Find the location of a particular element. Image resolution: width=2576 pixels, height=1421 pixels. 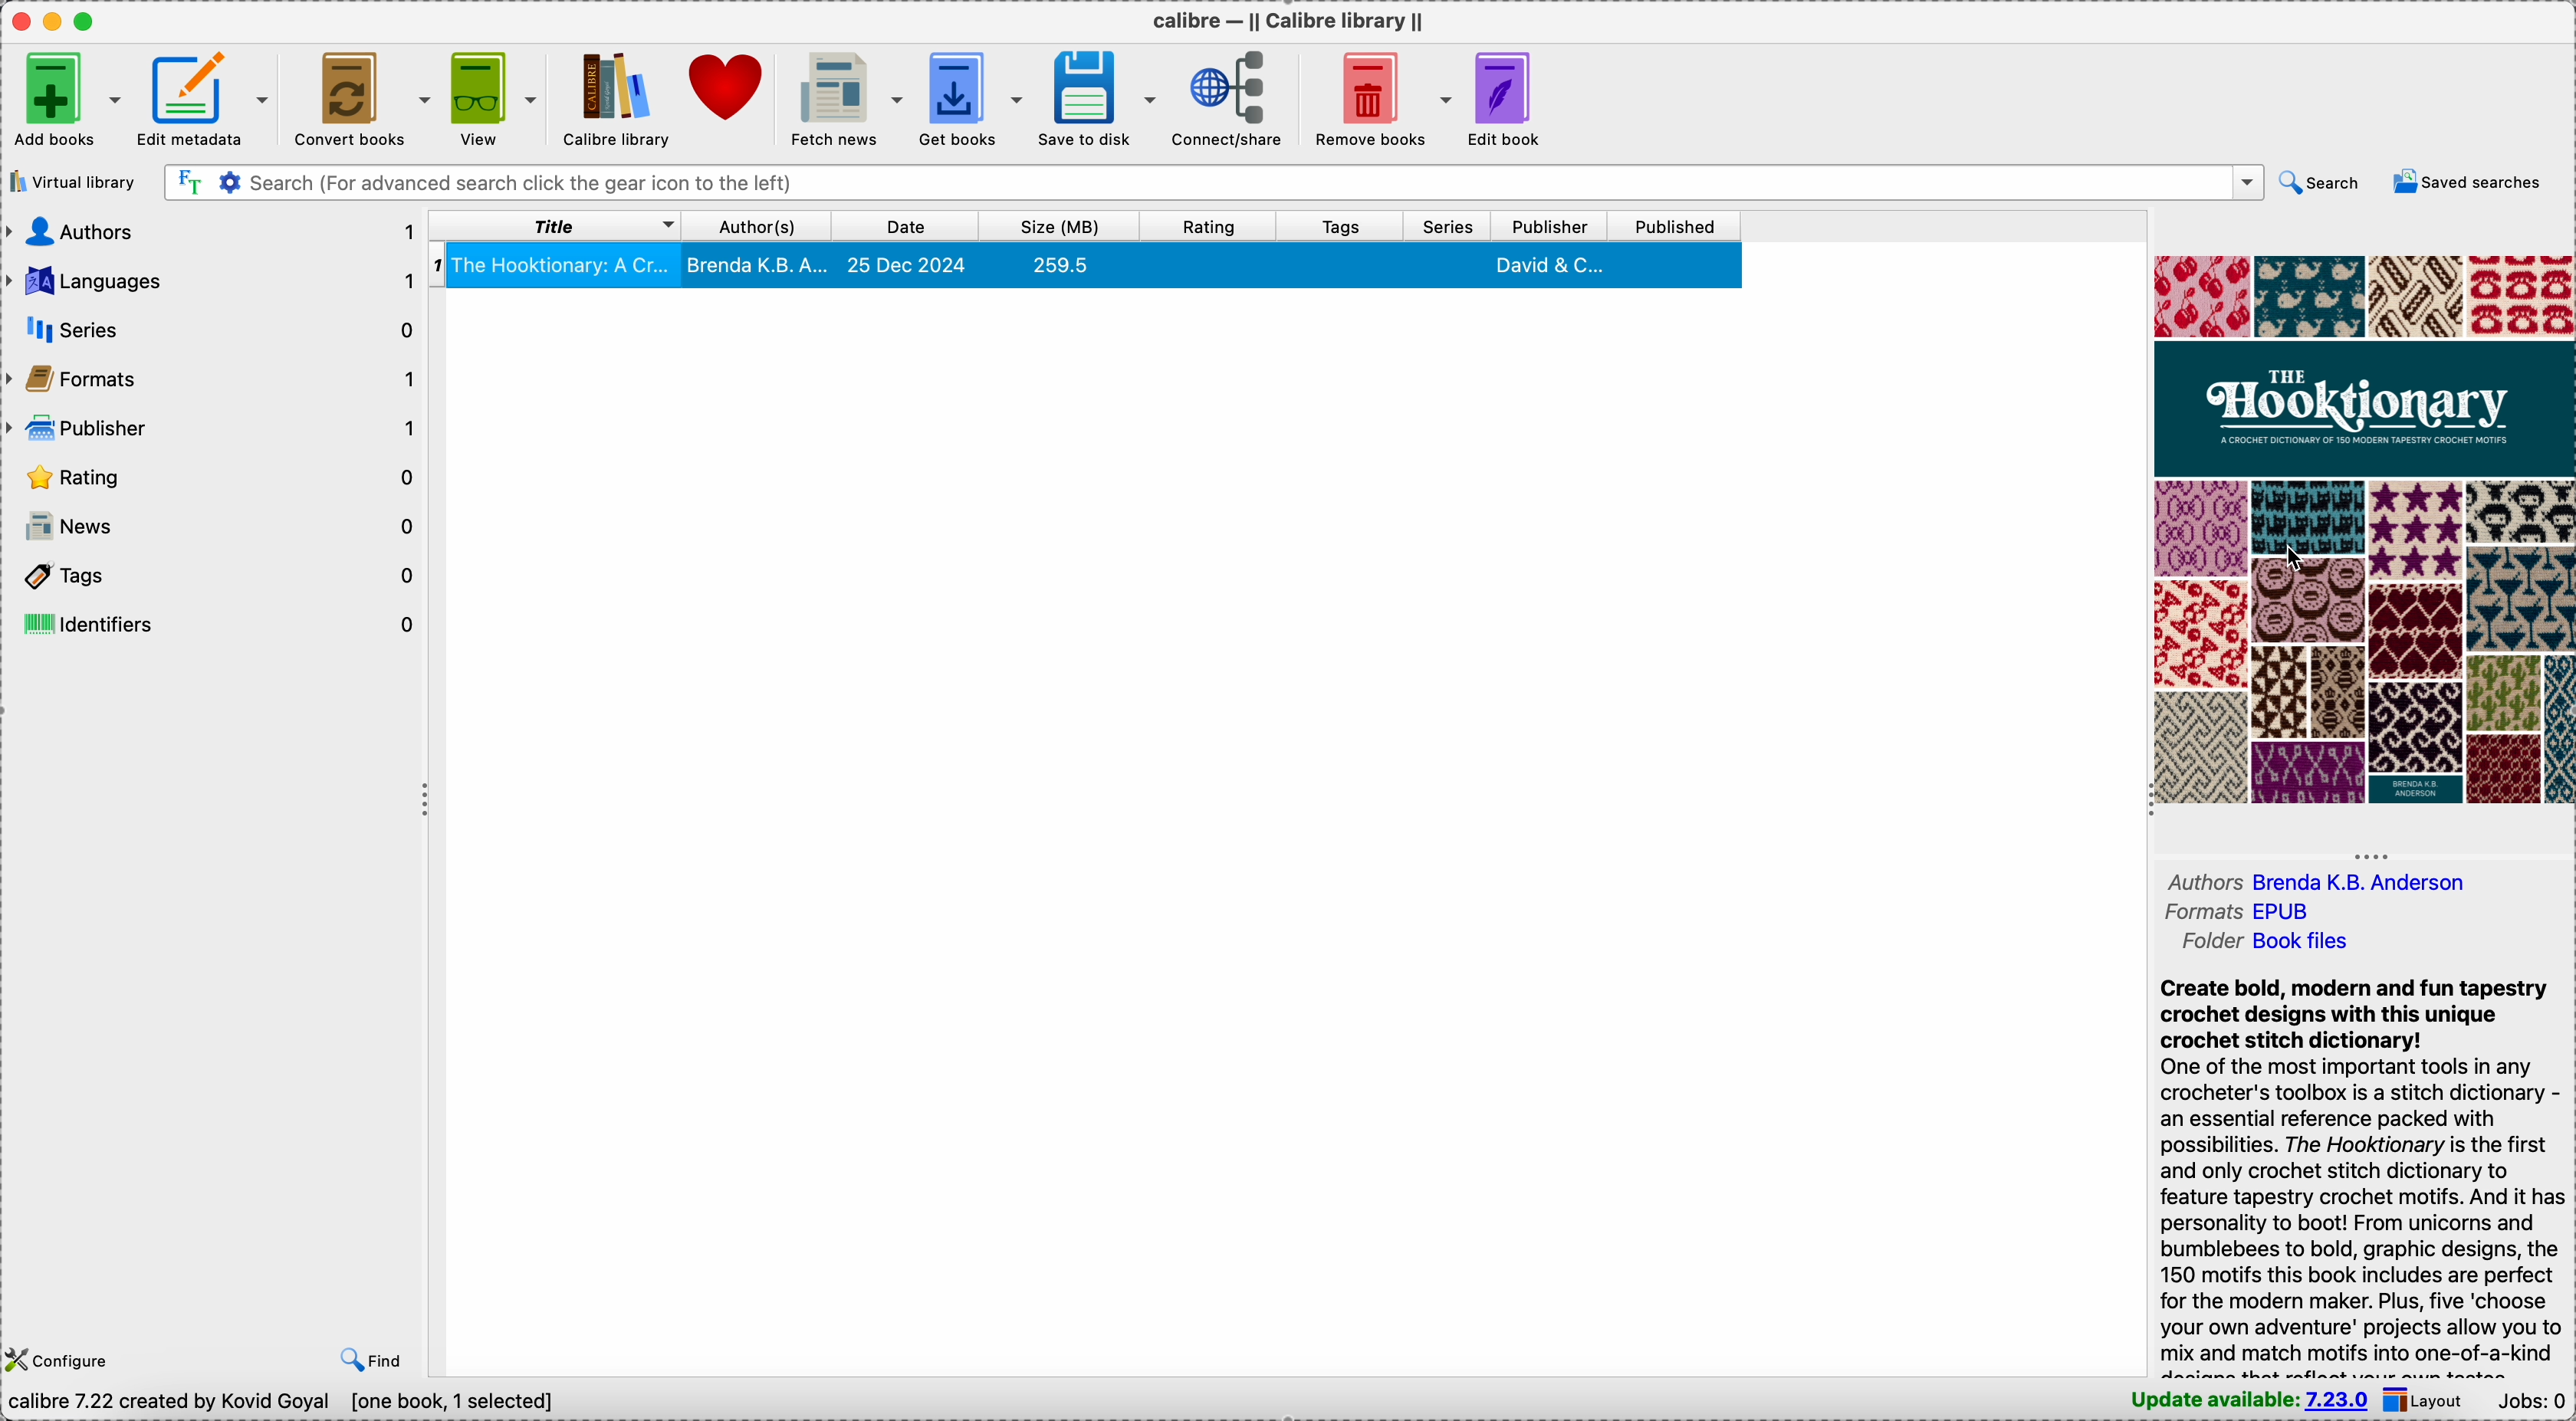

remove books is located at coordinates (1385, 97).